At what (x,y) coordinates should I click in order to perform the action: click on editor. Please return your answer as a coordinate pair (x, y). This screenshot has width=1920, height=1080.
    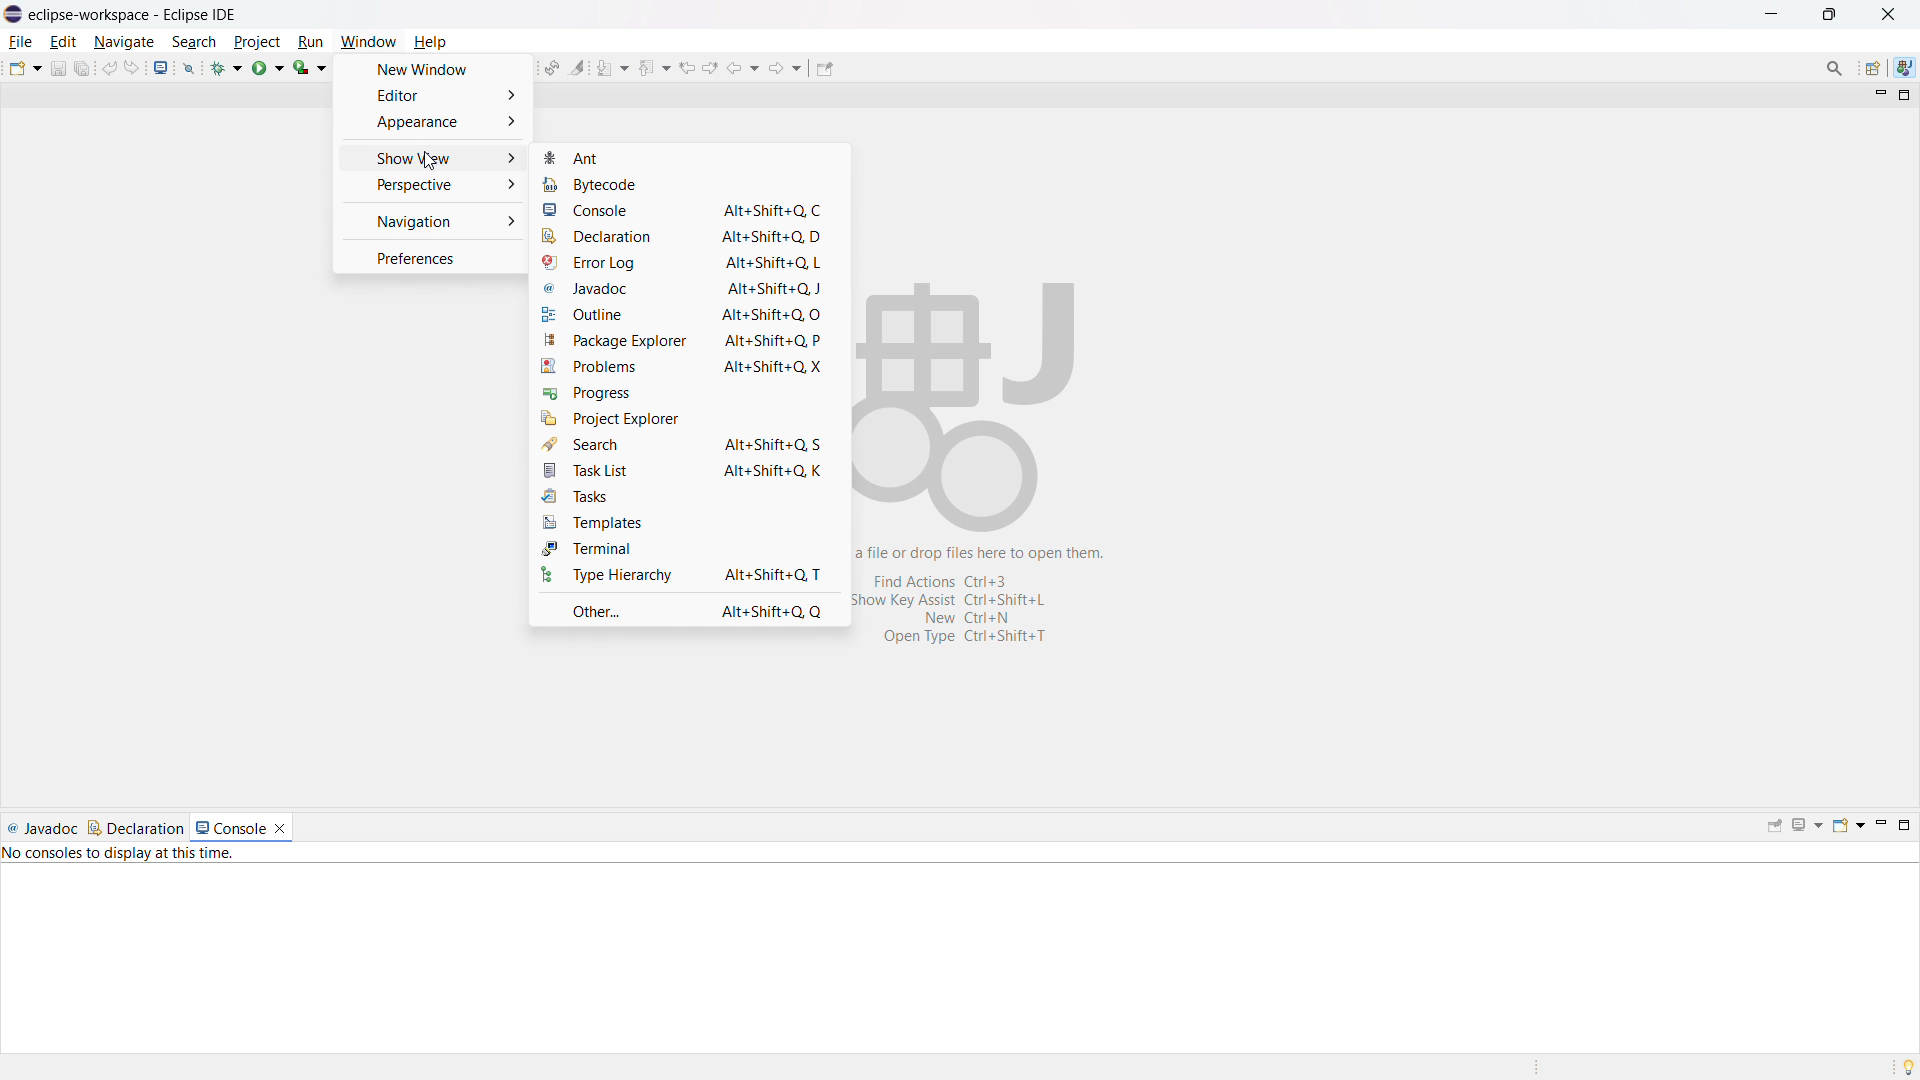
    Looking at the image, I should click on (432, 95).